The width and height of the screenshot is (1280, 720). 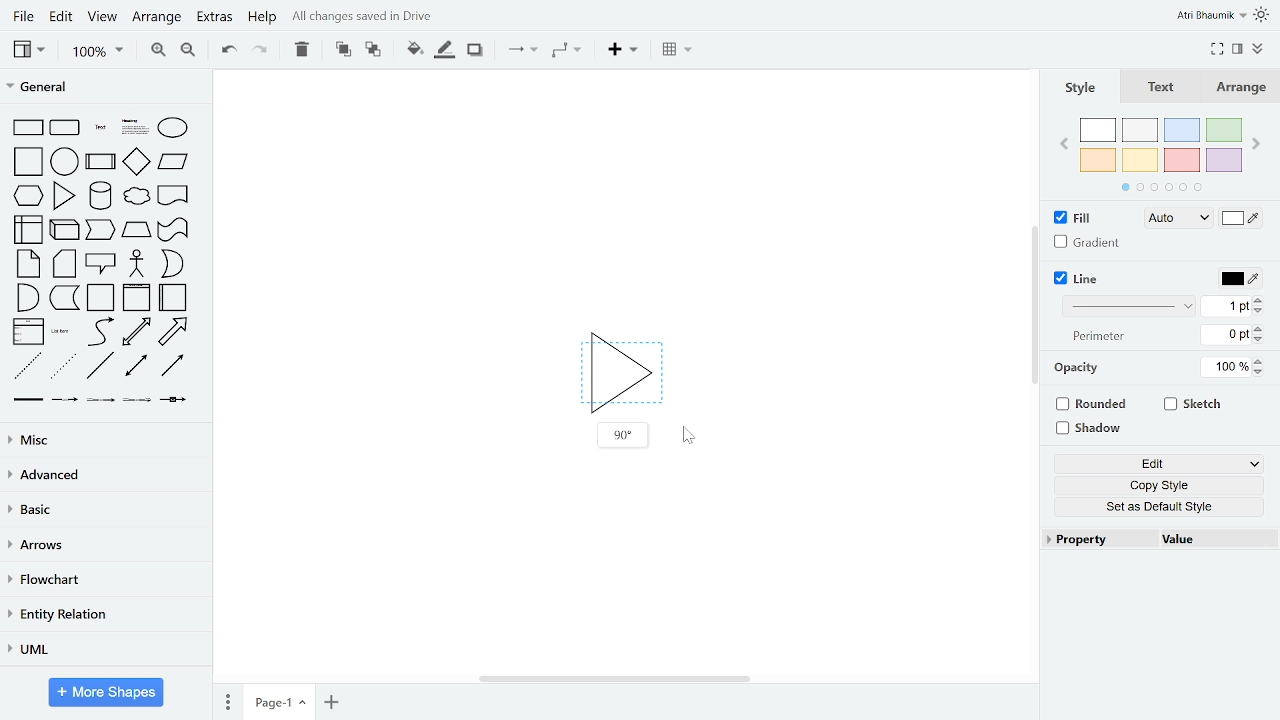 I want to click on previous , so click(x=1061, y=147).